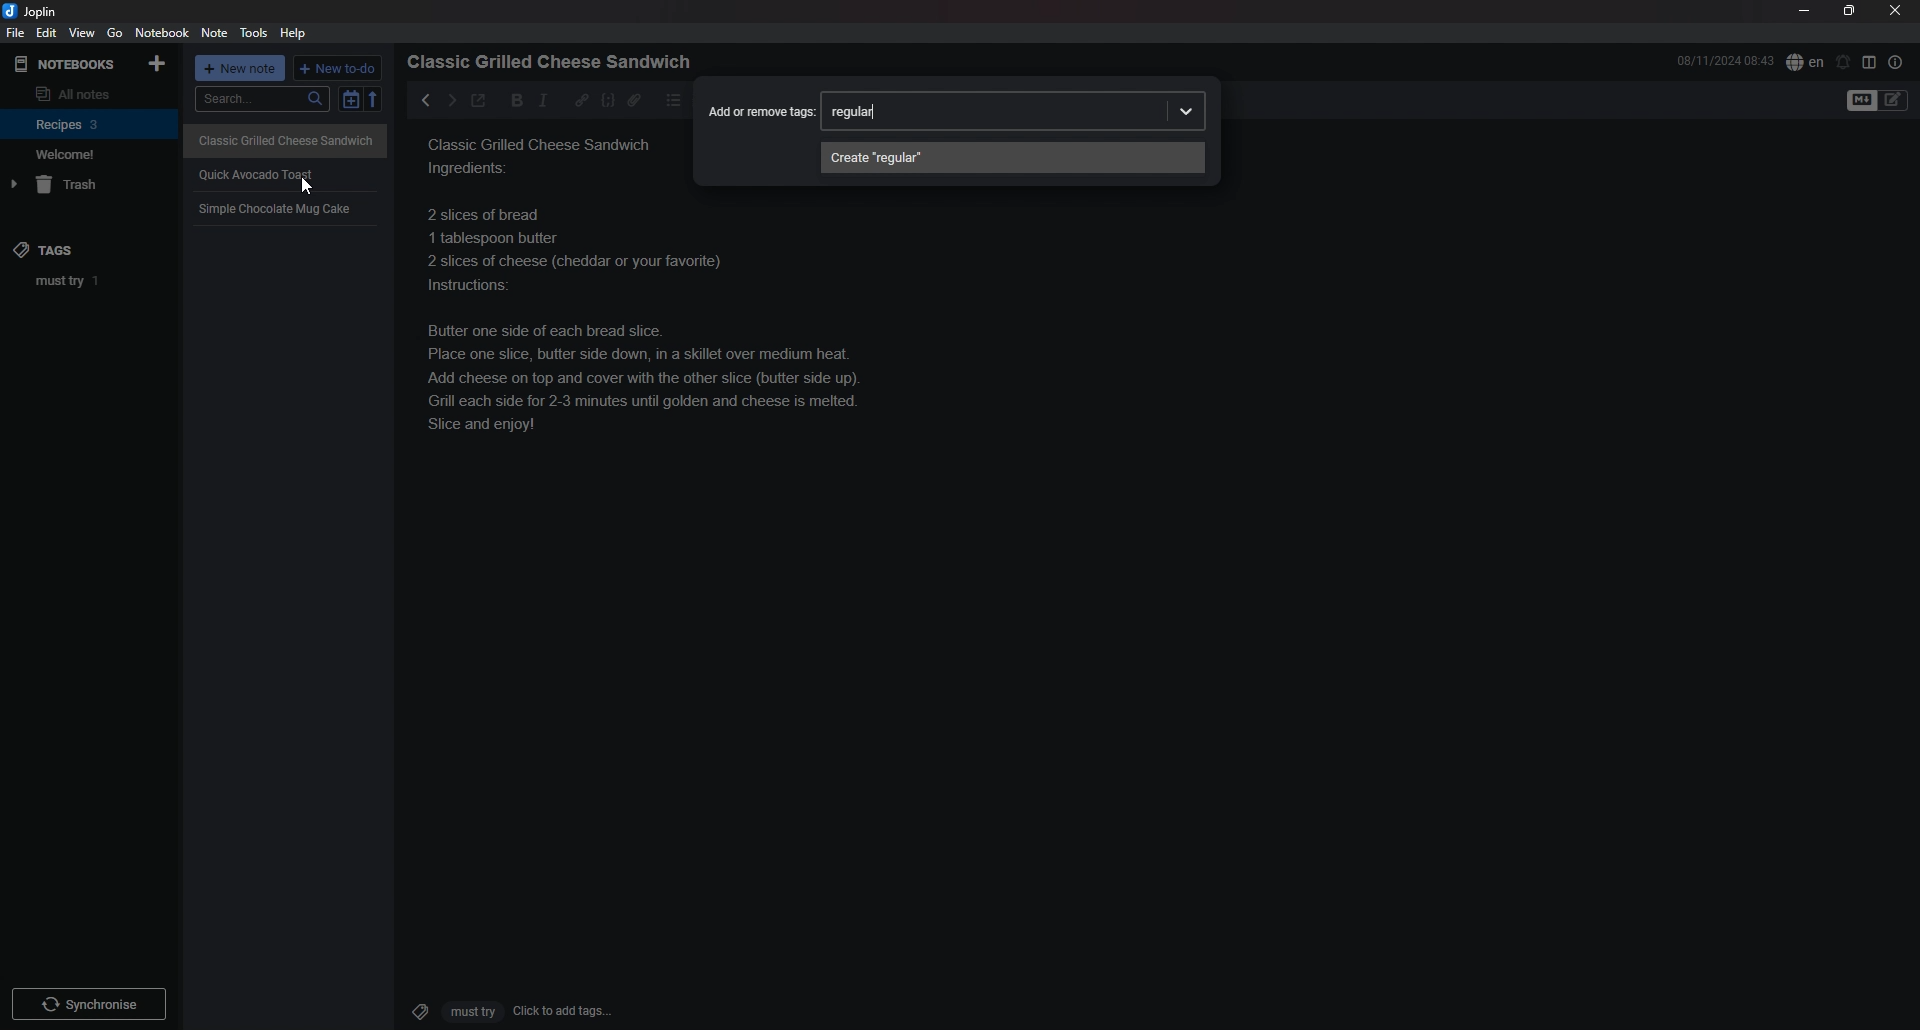 This screenshot has width=1920, height=1030. What do you see at coordinates (287, 139) in the screenshot?
I see `Classic Grilled Cheese Sandwich` at bounding box center [287, 139].